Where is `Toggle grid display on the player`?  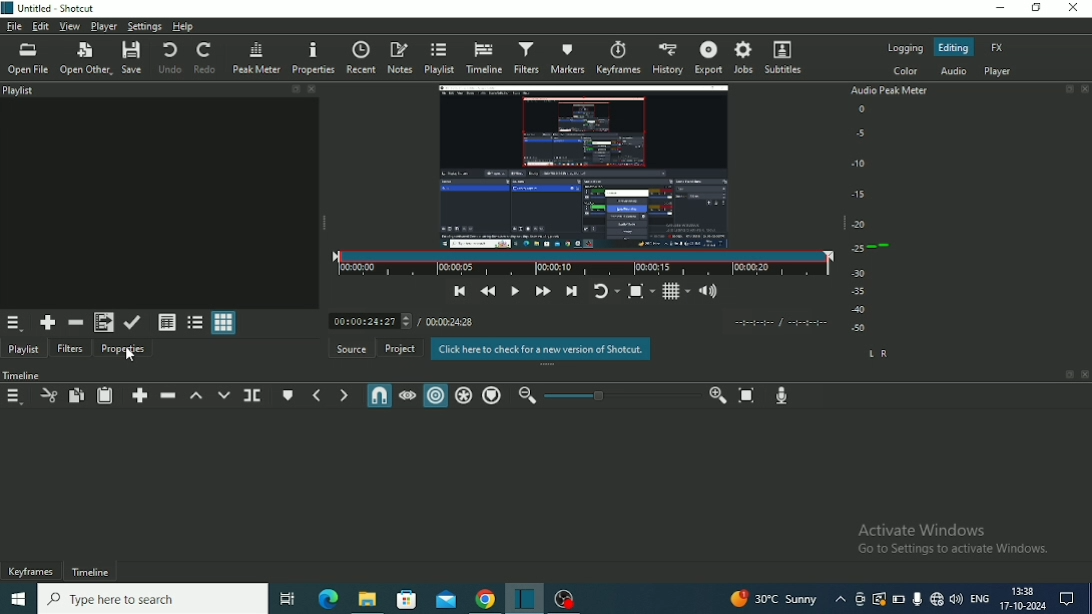 Toggle grid display on the player is located at coordinates (676, 292).